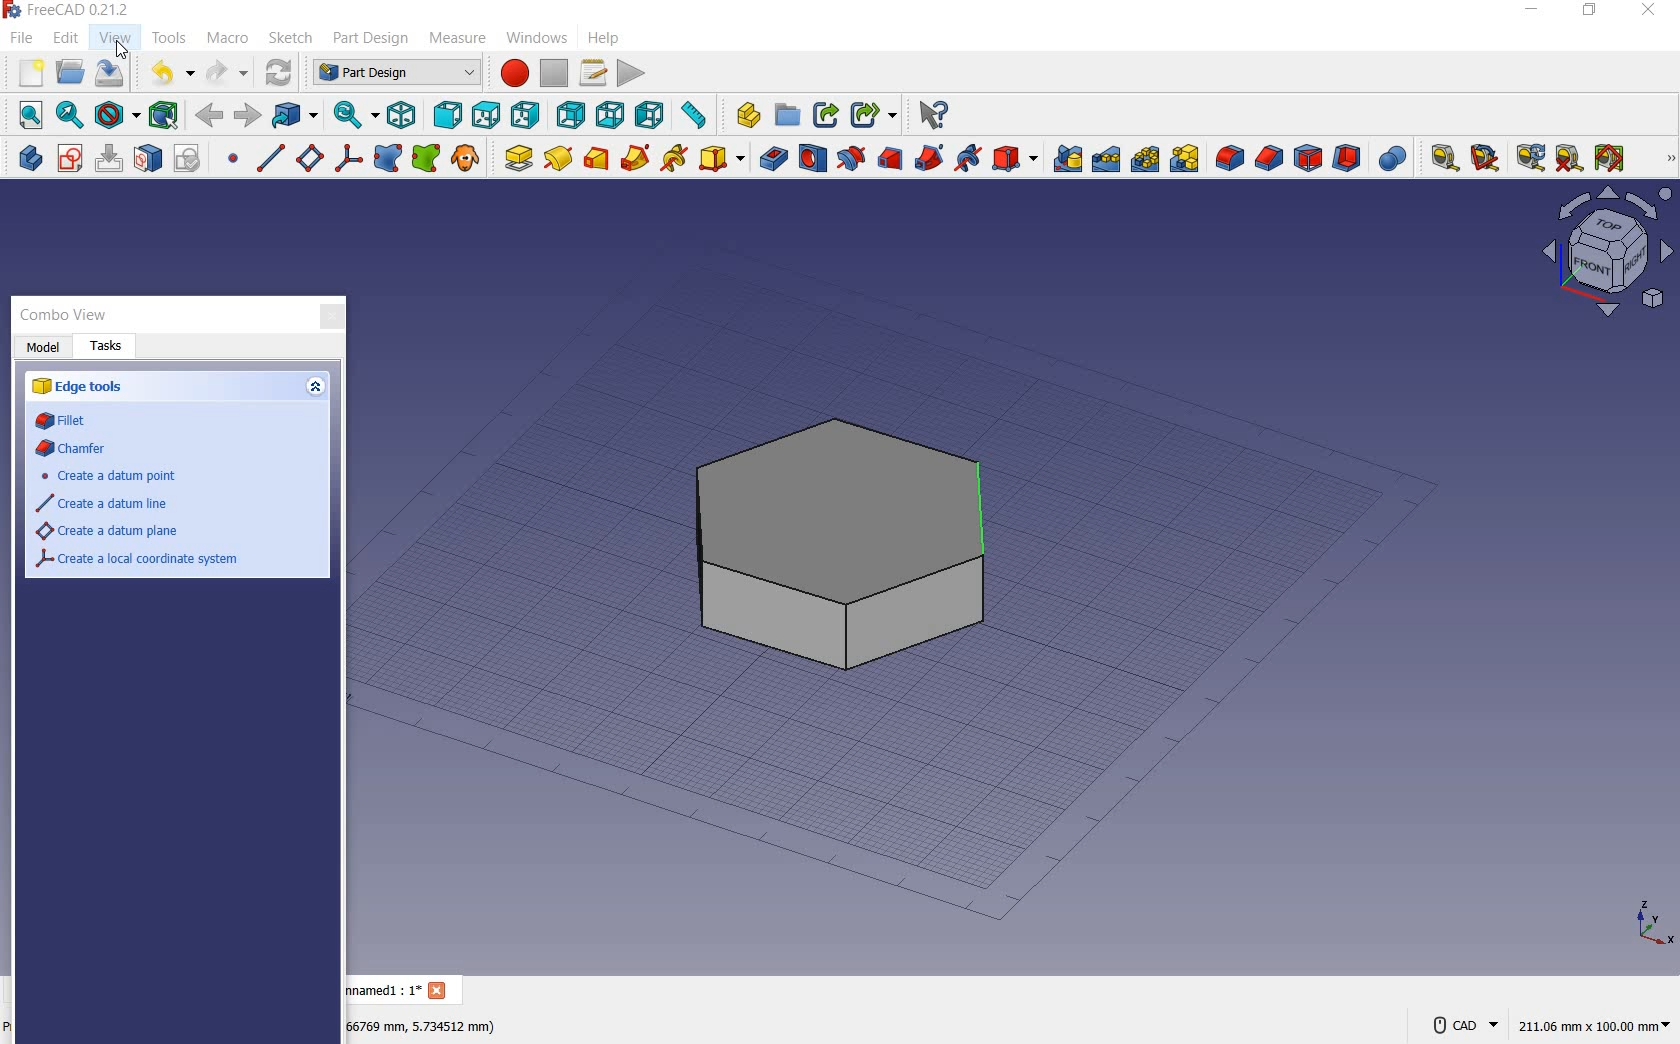 This screenshot has height=1044, width=1680. What do you see at coordinates (191, 158) in the screenshot?
I see `validate sketch` at bounding box center [191, 158].